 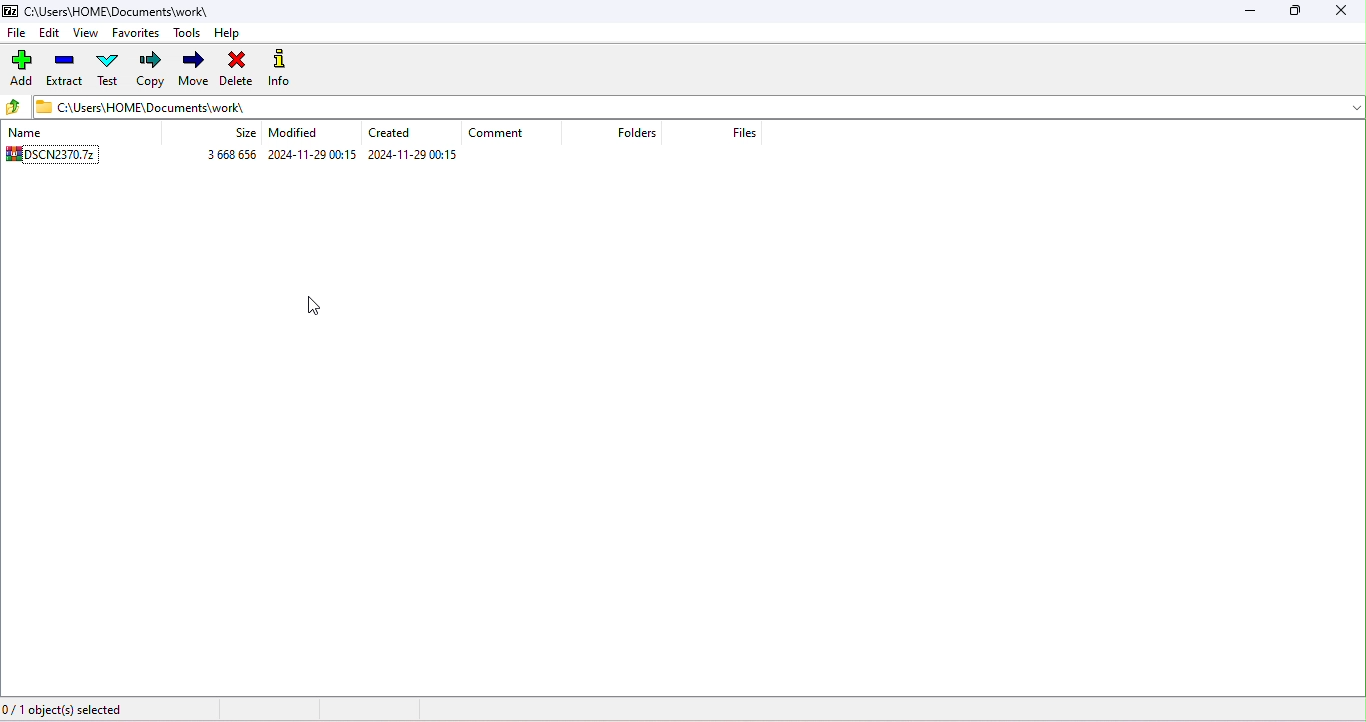 I want to click on view, so click(x=85, y=32).